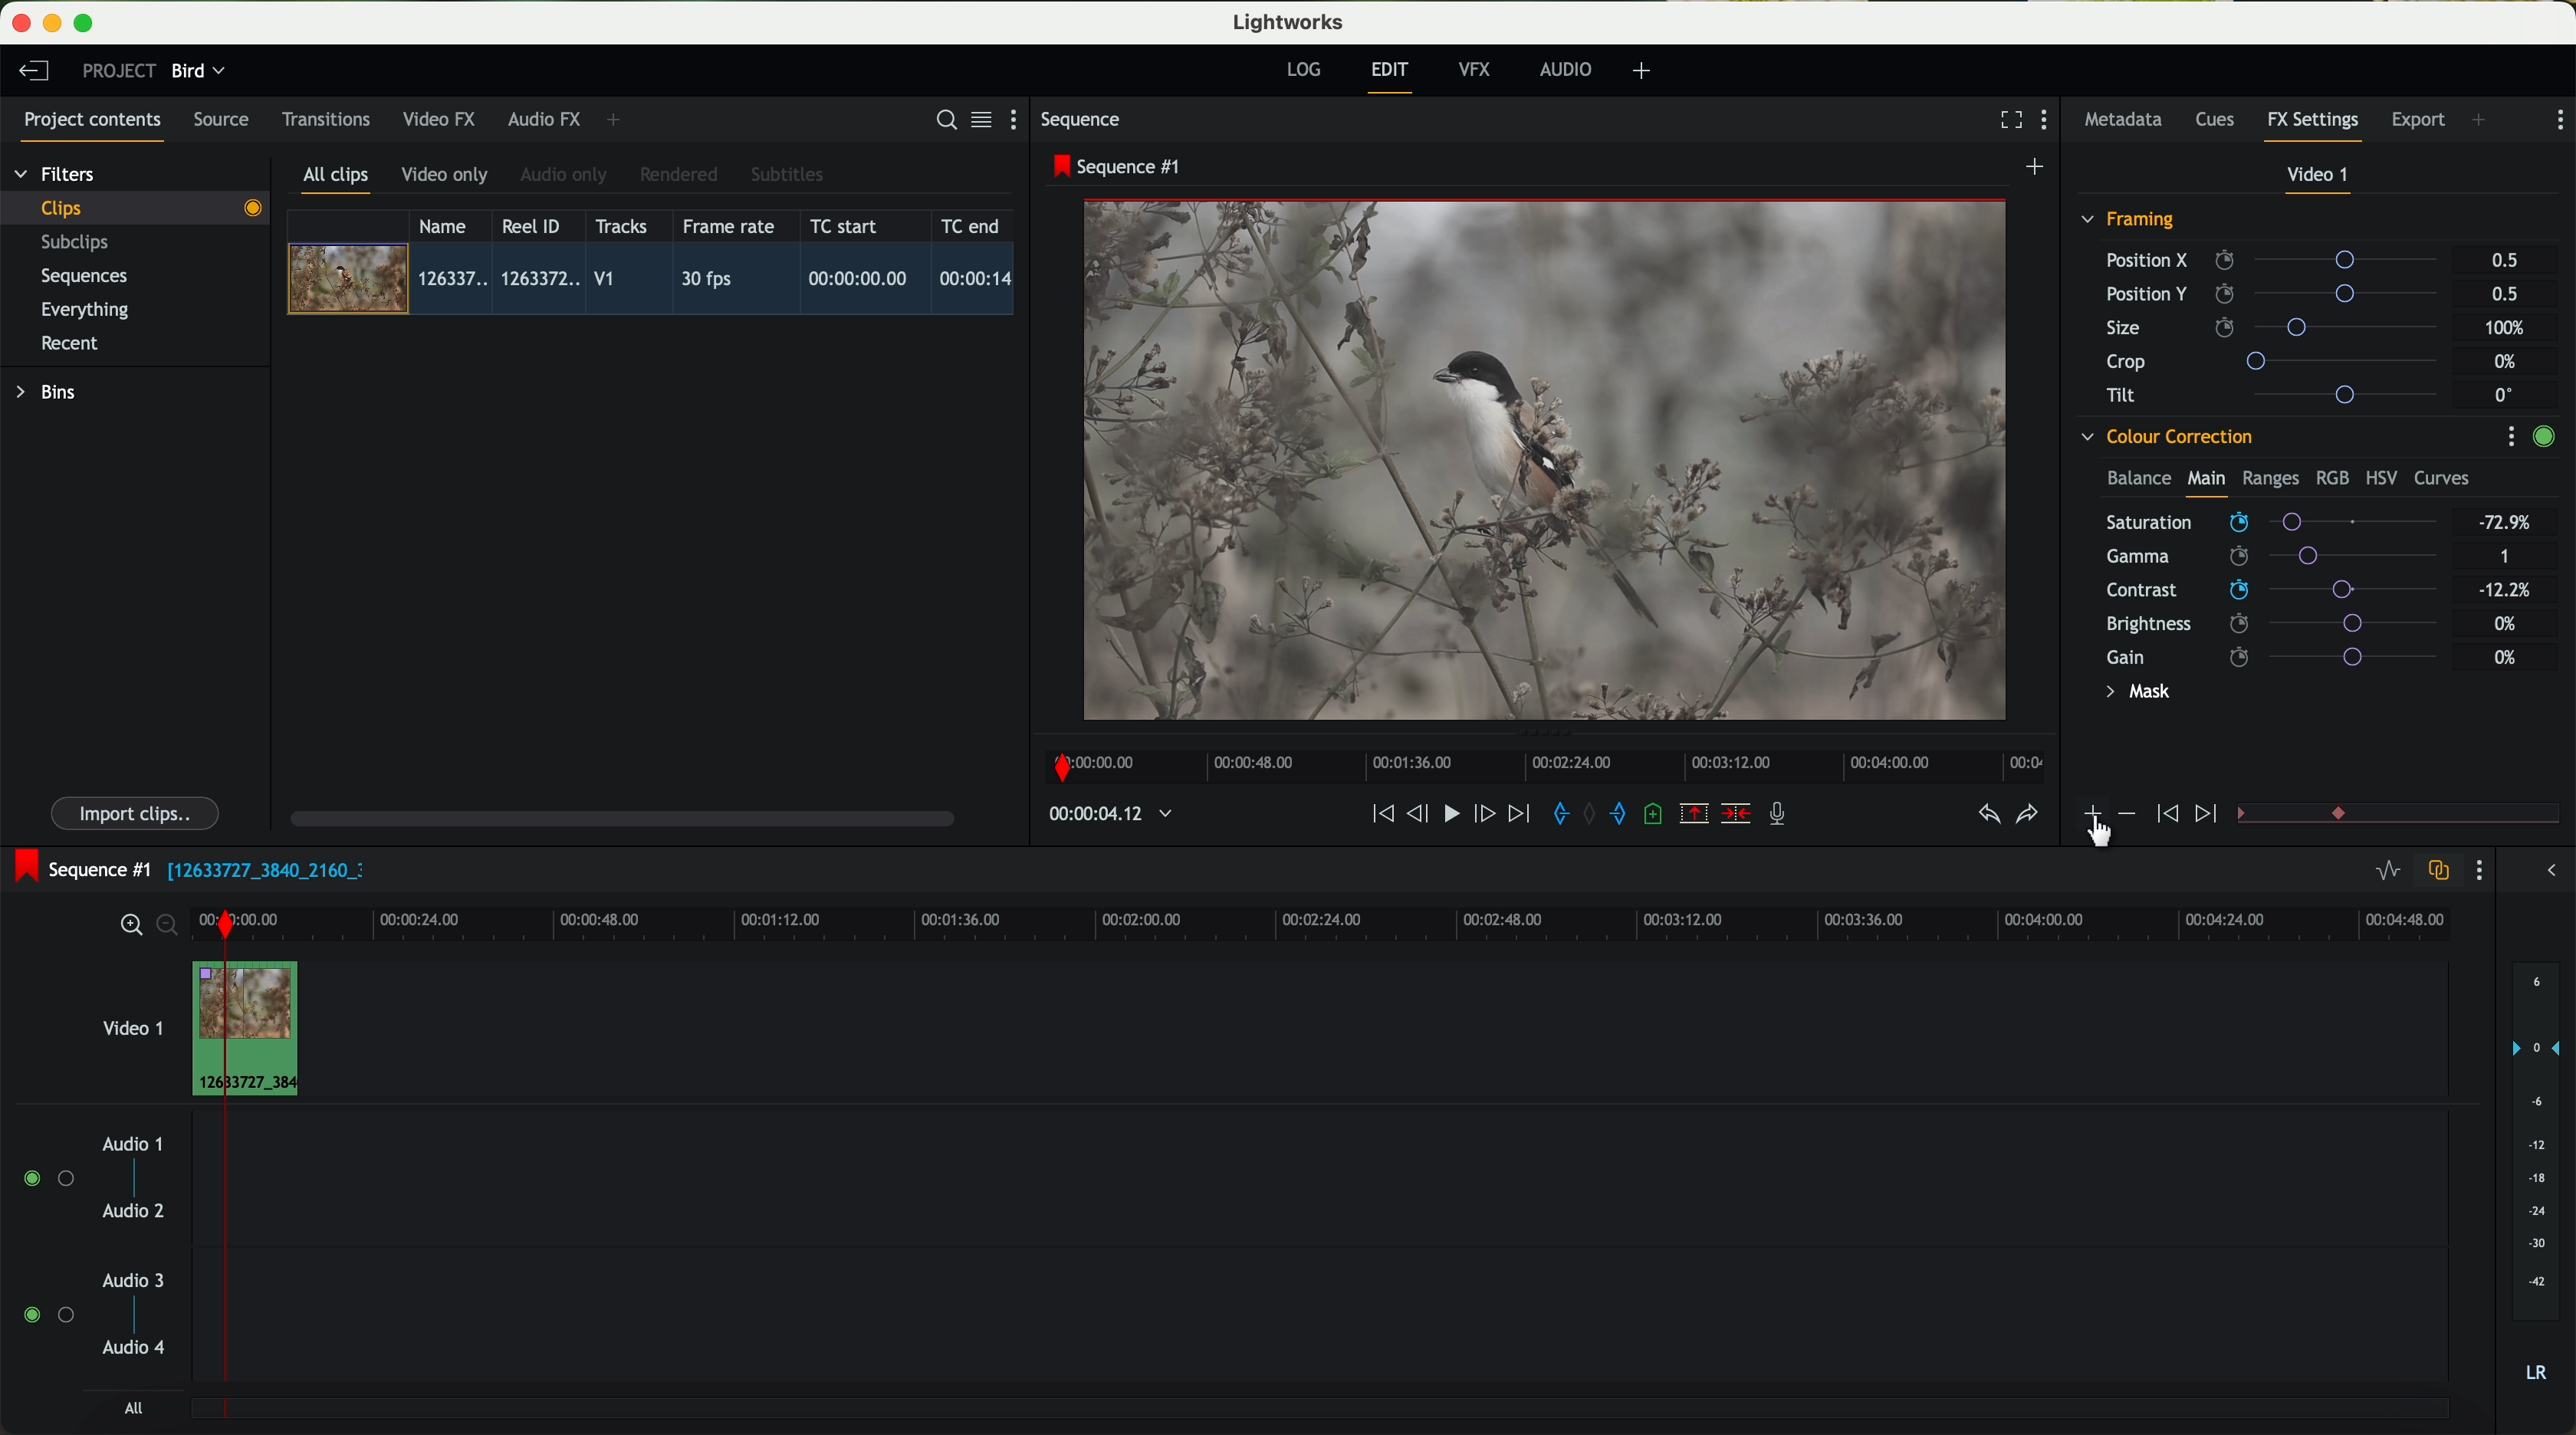 This screenshot has height=1435, width=2576. I want to click on 0%, so click(2506, 657).